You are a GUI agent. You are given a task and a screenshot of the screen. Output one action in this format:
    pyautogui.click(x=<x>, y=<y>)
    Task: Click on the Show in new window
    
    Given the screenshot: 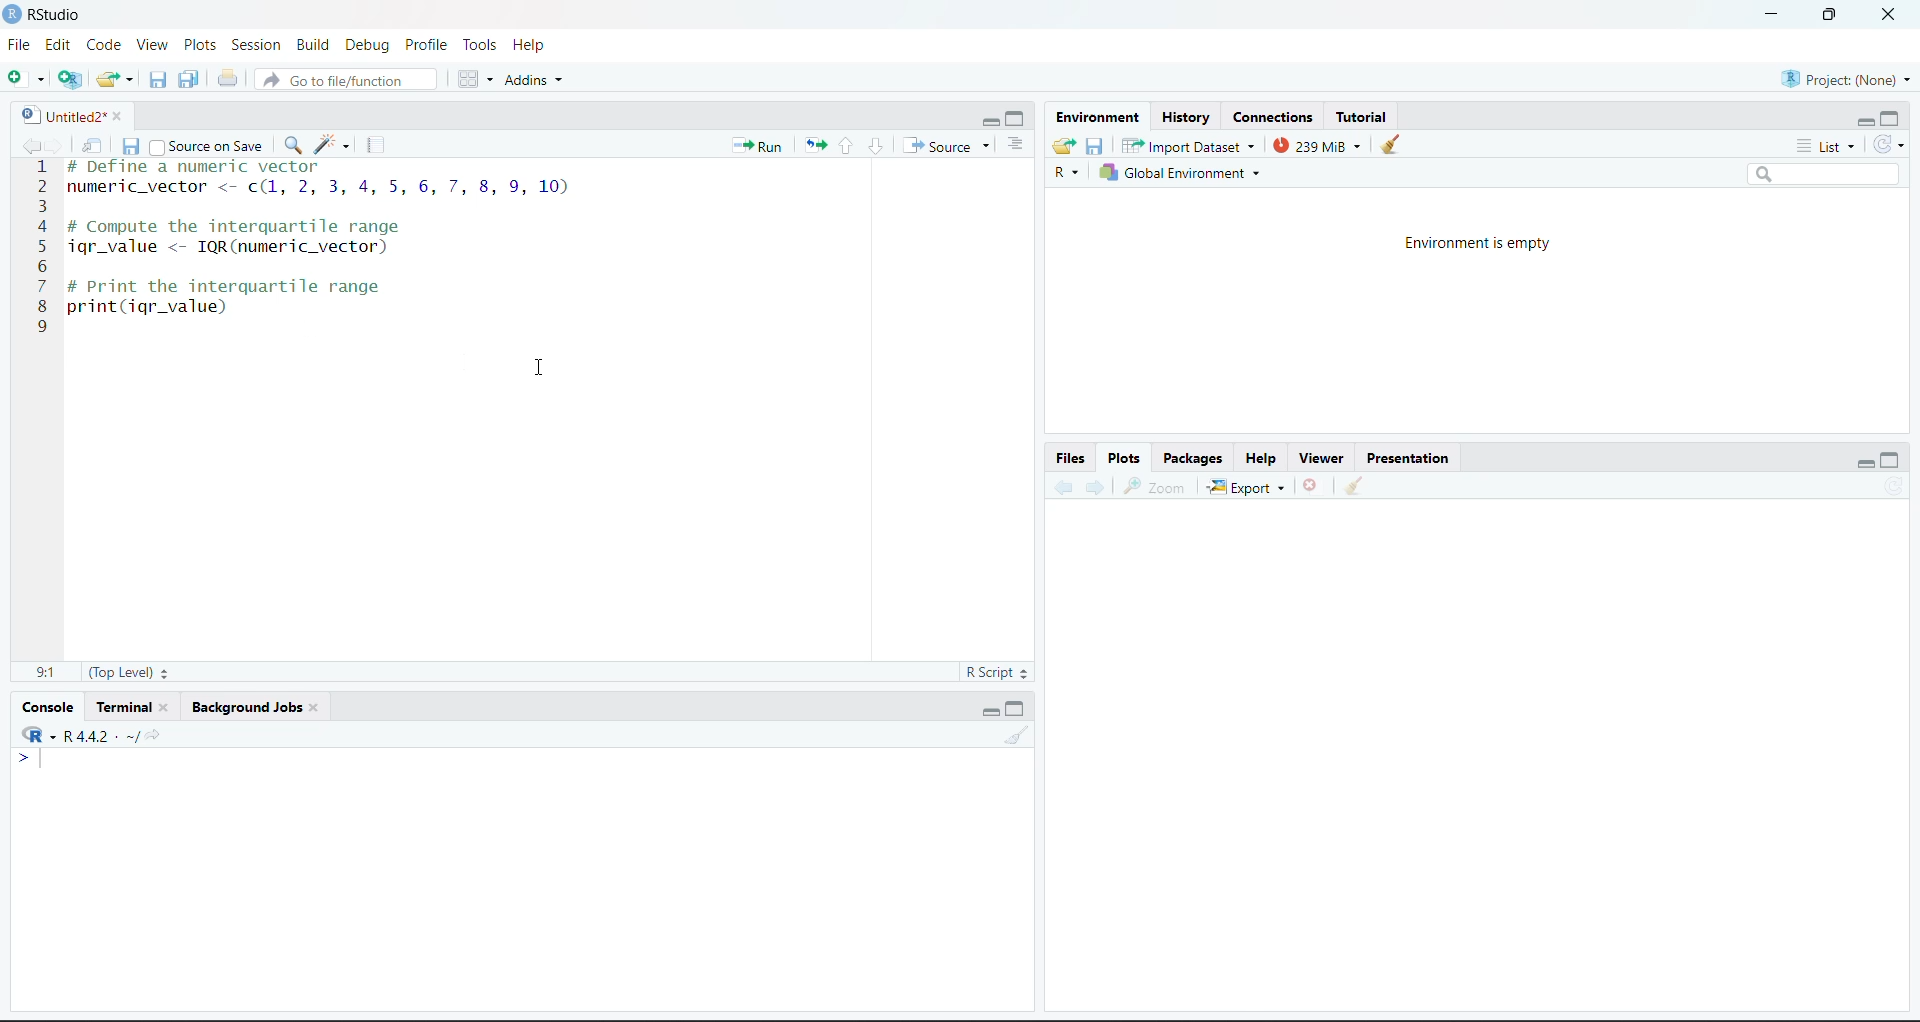 What is the action you would take?
    pyautogui.click(x=94, y=145)
    